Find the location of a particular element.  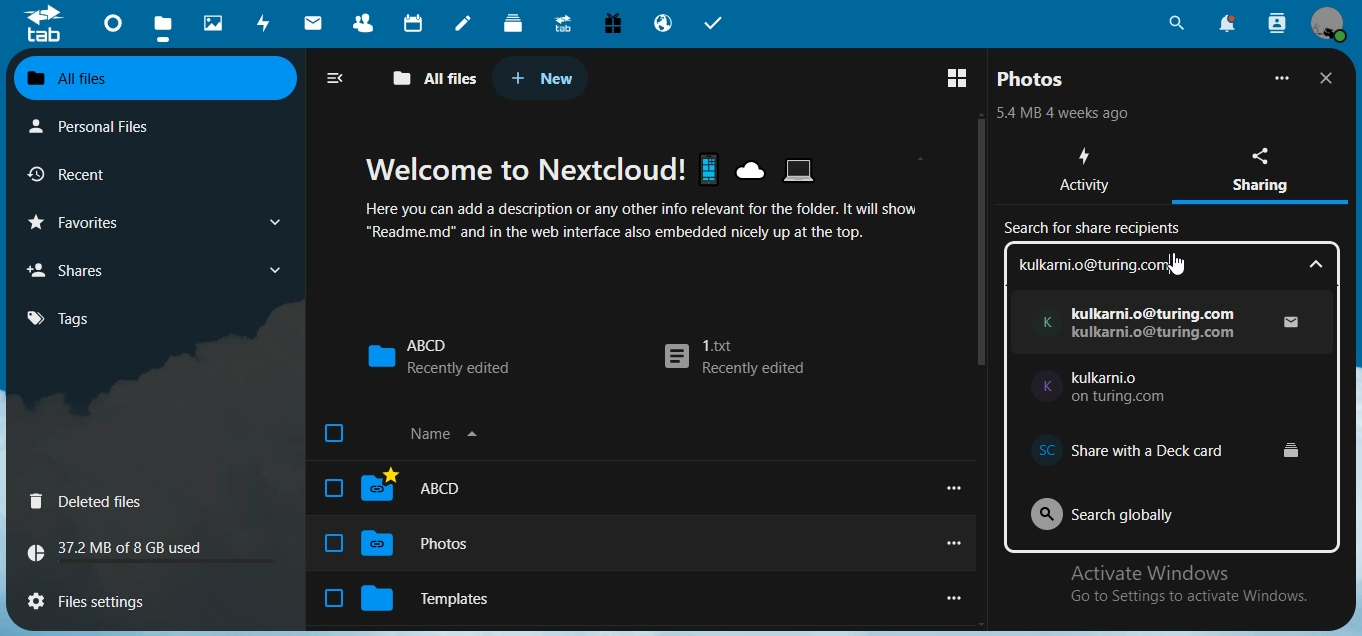

calendar is located at coordinates (416, 23).